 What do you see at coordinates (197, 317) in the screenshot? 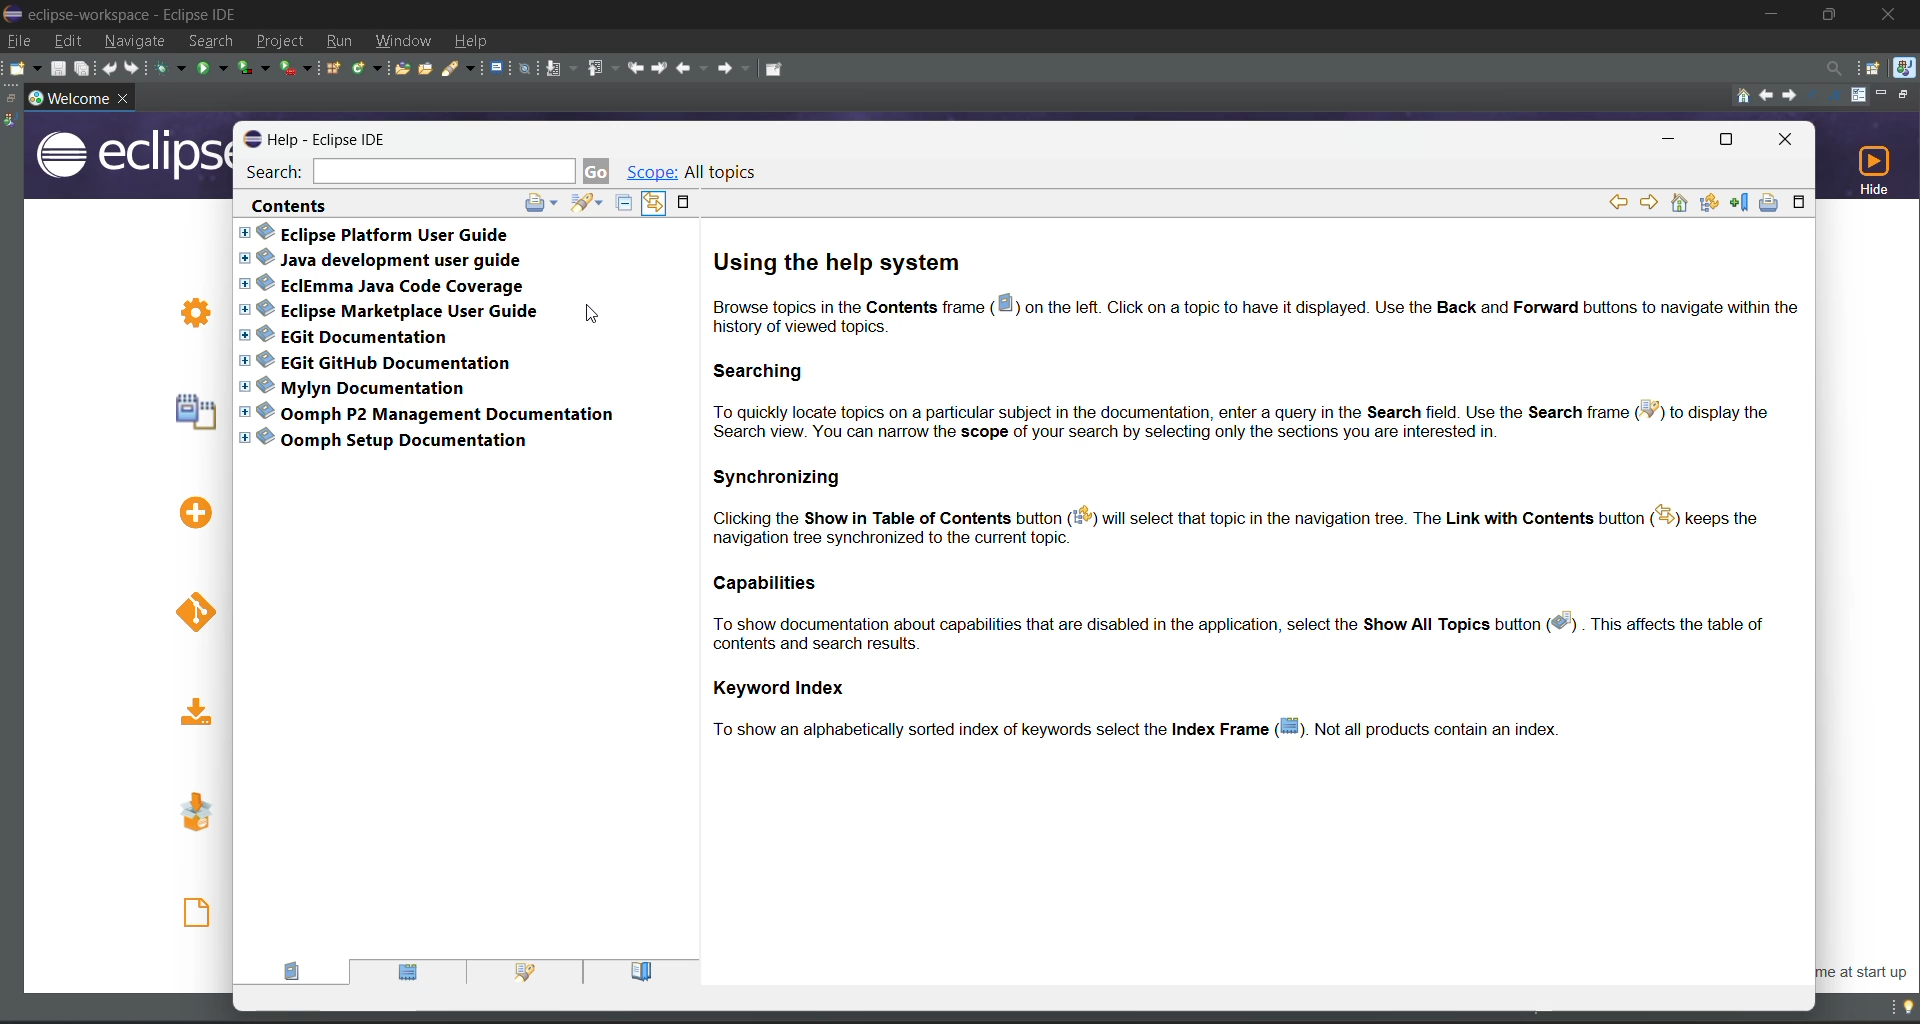
I see `Review IDE` at bounding box center [197, 317].